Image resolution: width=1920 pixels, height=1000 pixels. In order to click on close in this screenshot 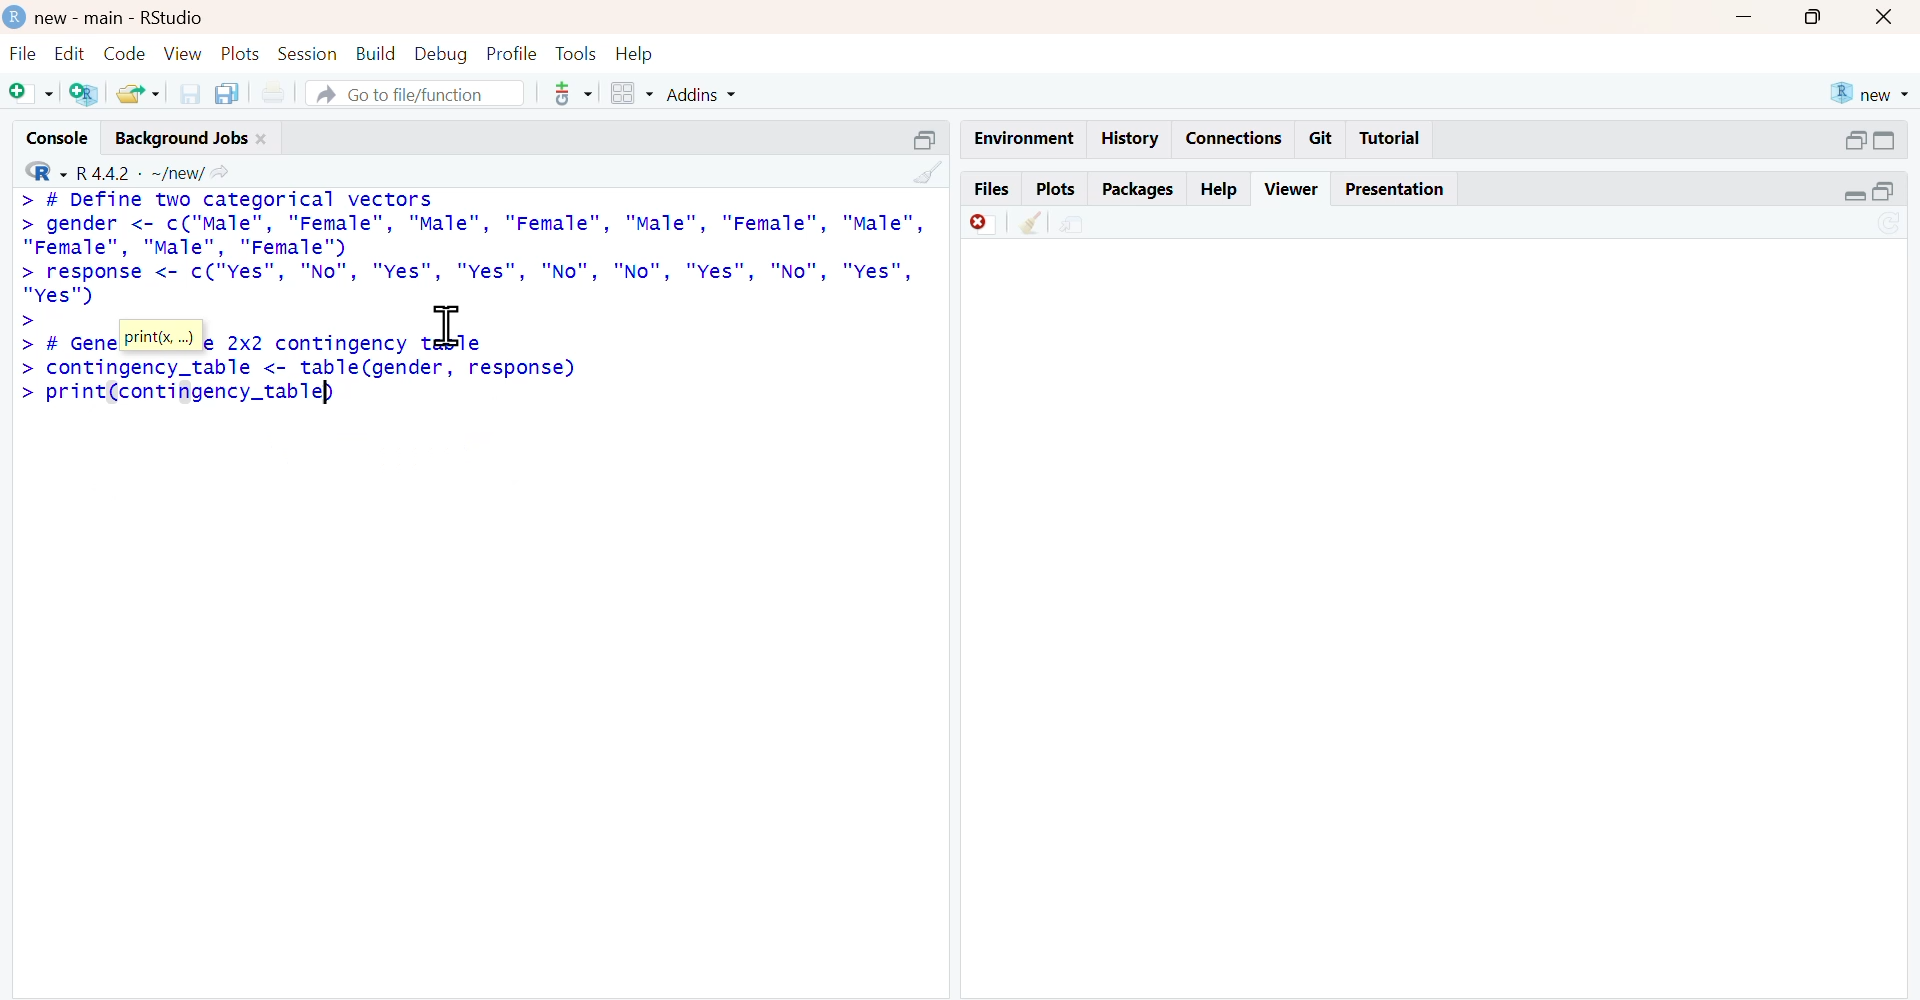, I will do `click(1884, 18)`.